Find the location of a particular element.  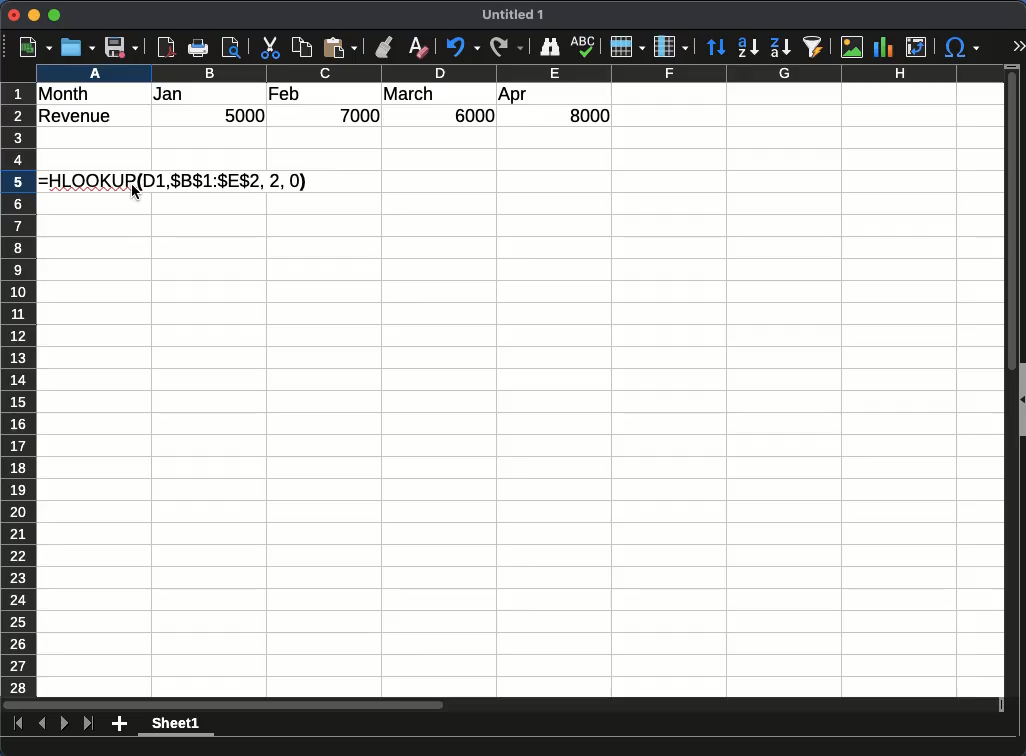

next sheet is located at coordinates (65, 723).